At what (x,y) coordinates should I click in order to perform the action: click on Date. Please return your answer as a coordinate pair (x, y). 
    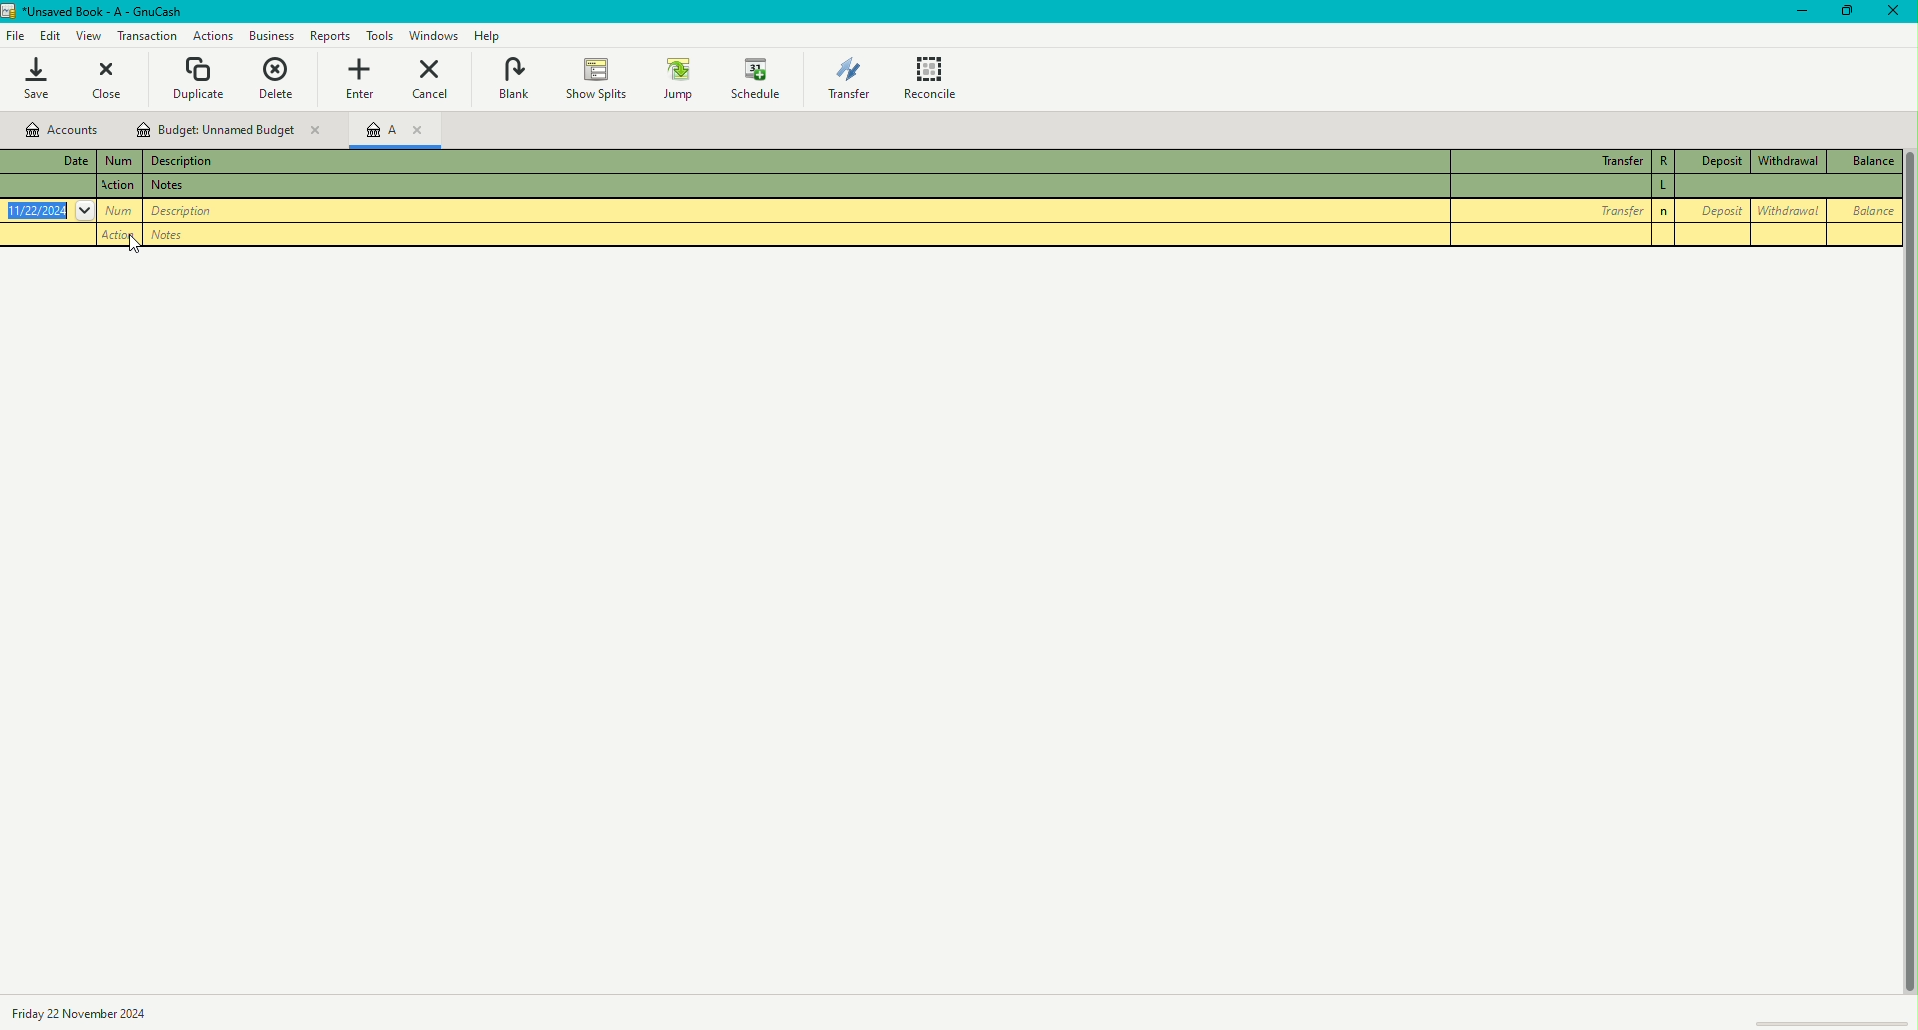
    Looking at the image, I should click on (86, 1012).